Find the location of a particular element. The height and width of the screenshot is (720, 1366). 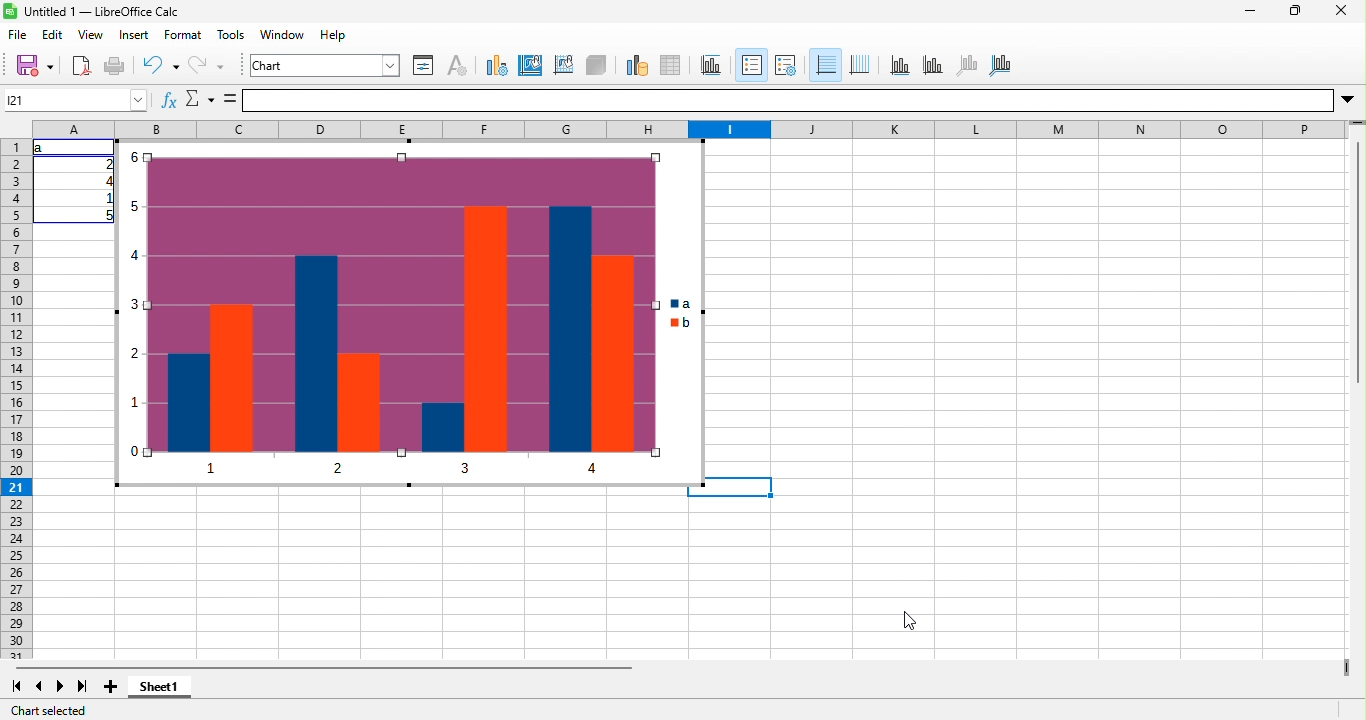

save is located at coordinates (34, 66).